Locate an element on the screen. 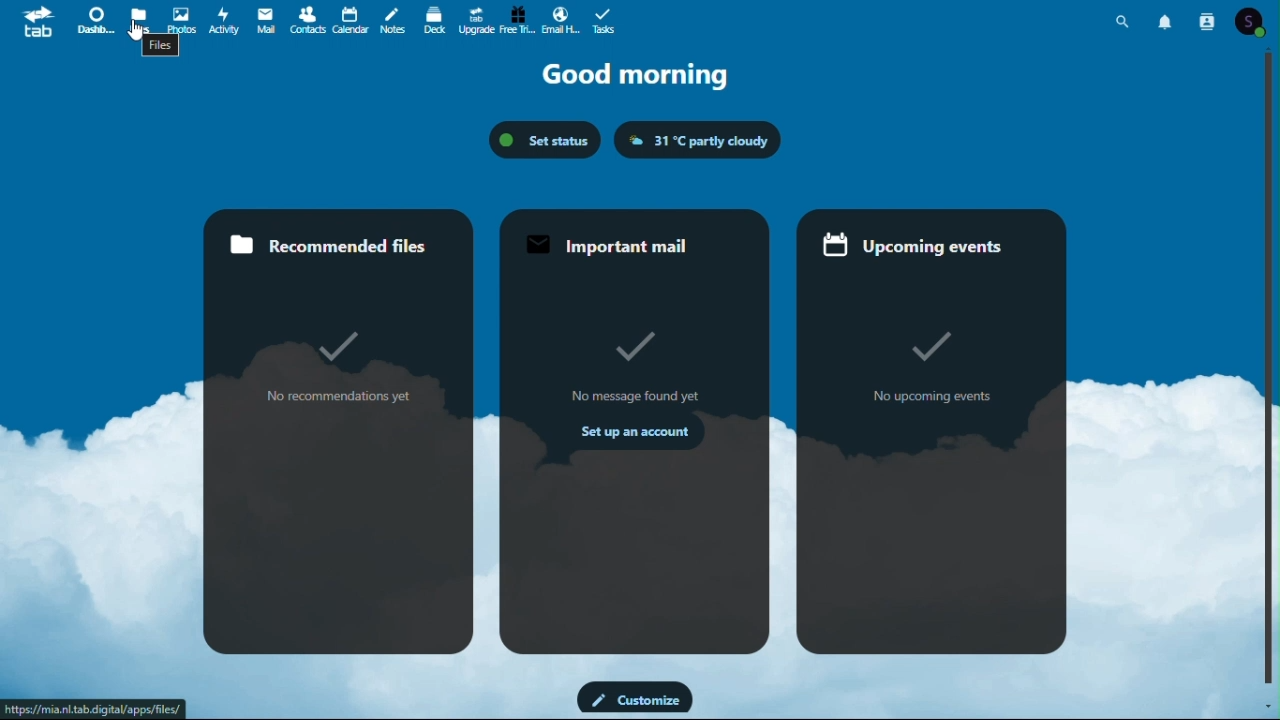  contacts is located at coordinates (307, 20).